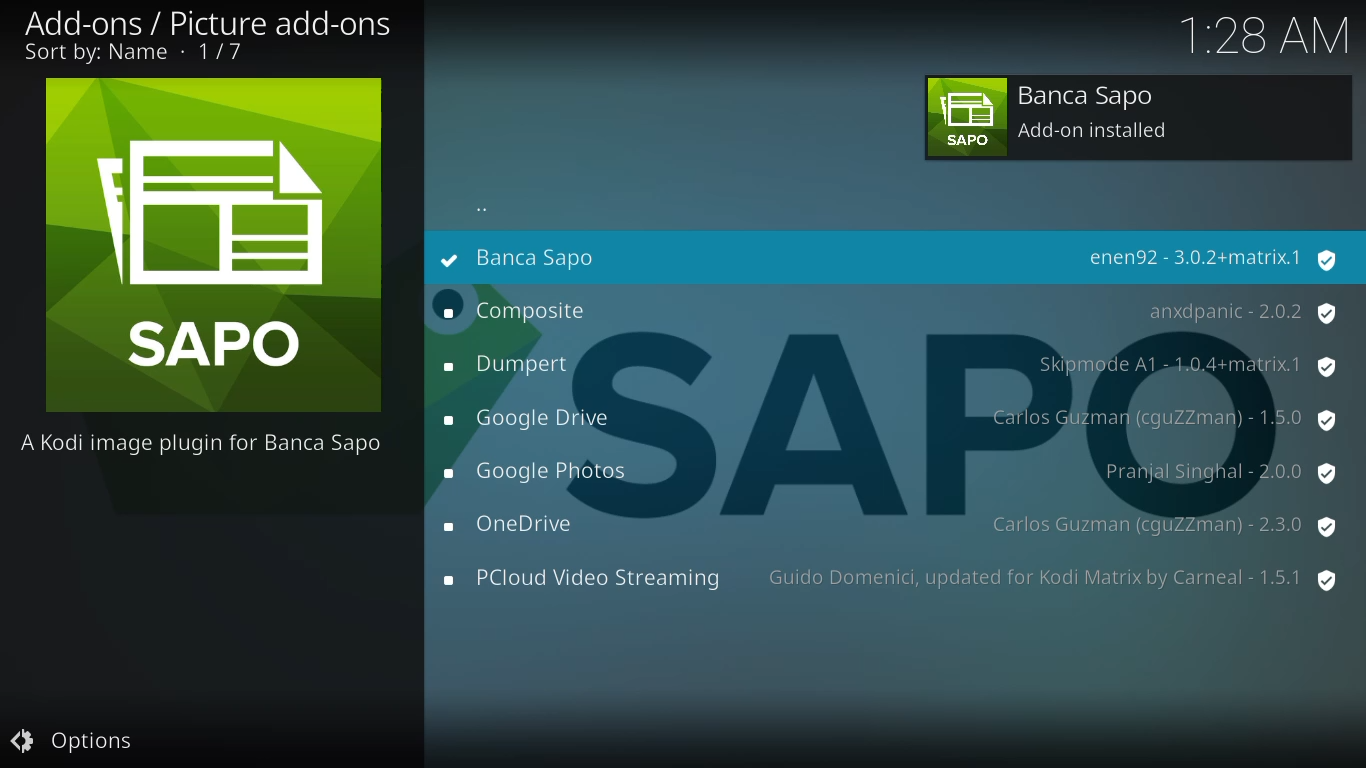  Describe the element at coordinates (580, 579) in the screenshot. I see `pcloud` at that location.